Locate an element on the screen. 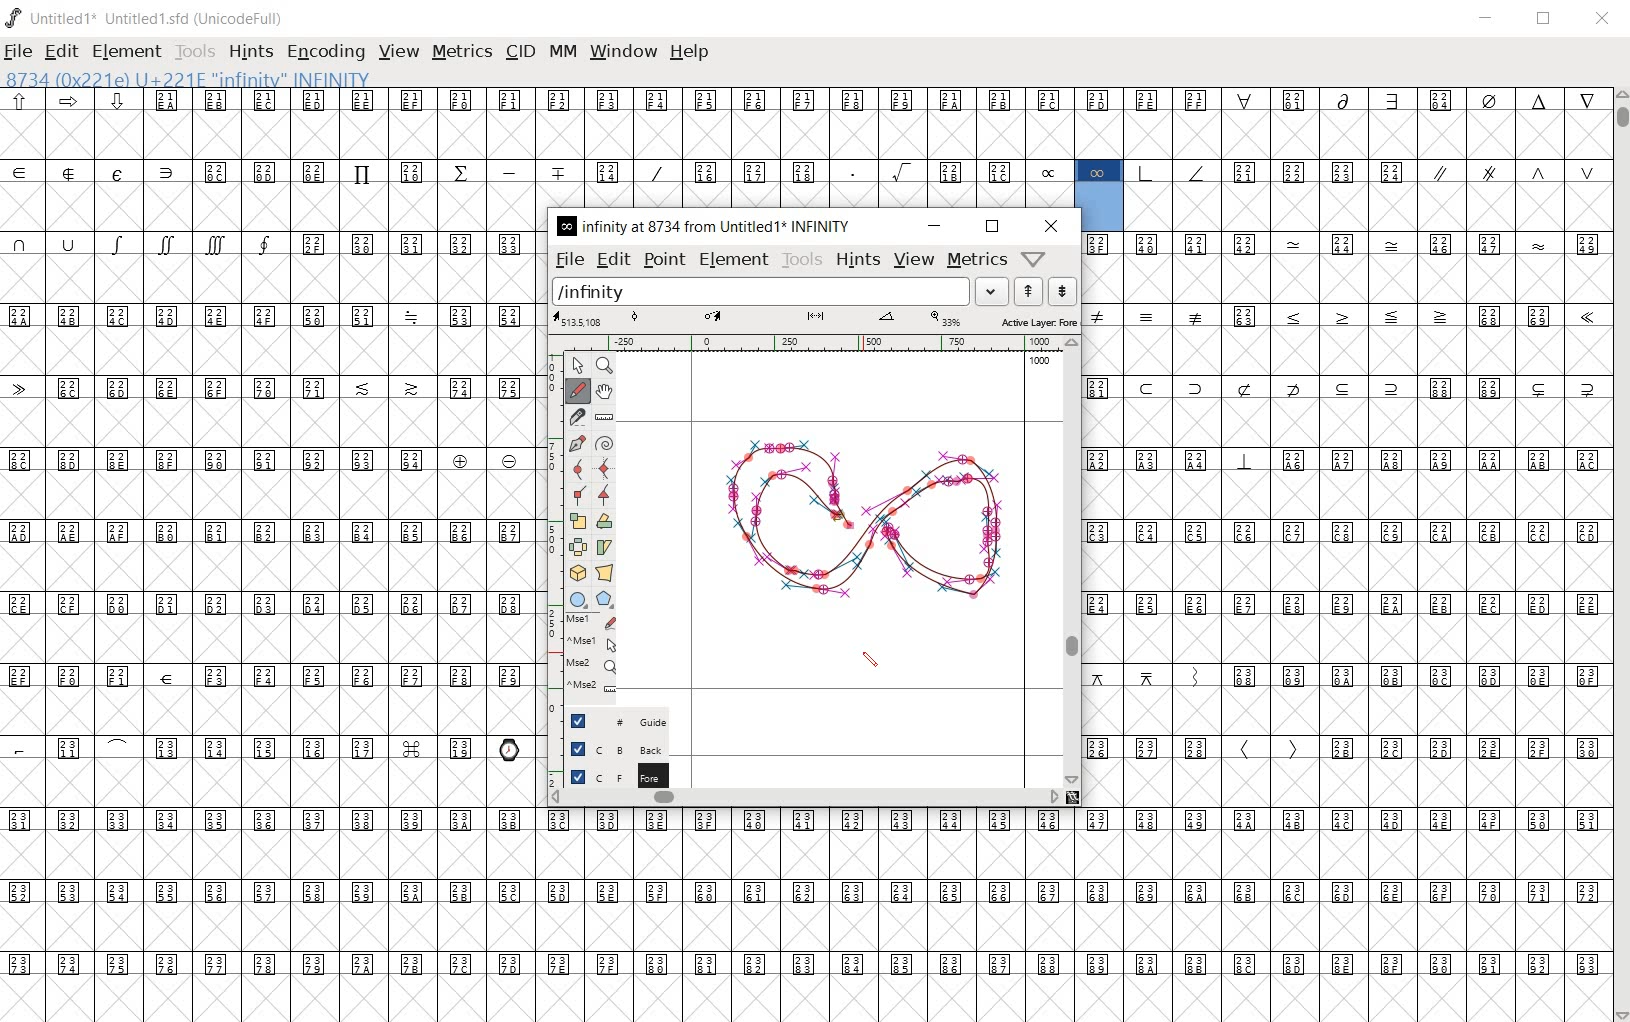  measure a distance, angle between points is located at coordinates (603, 416).